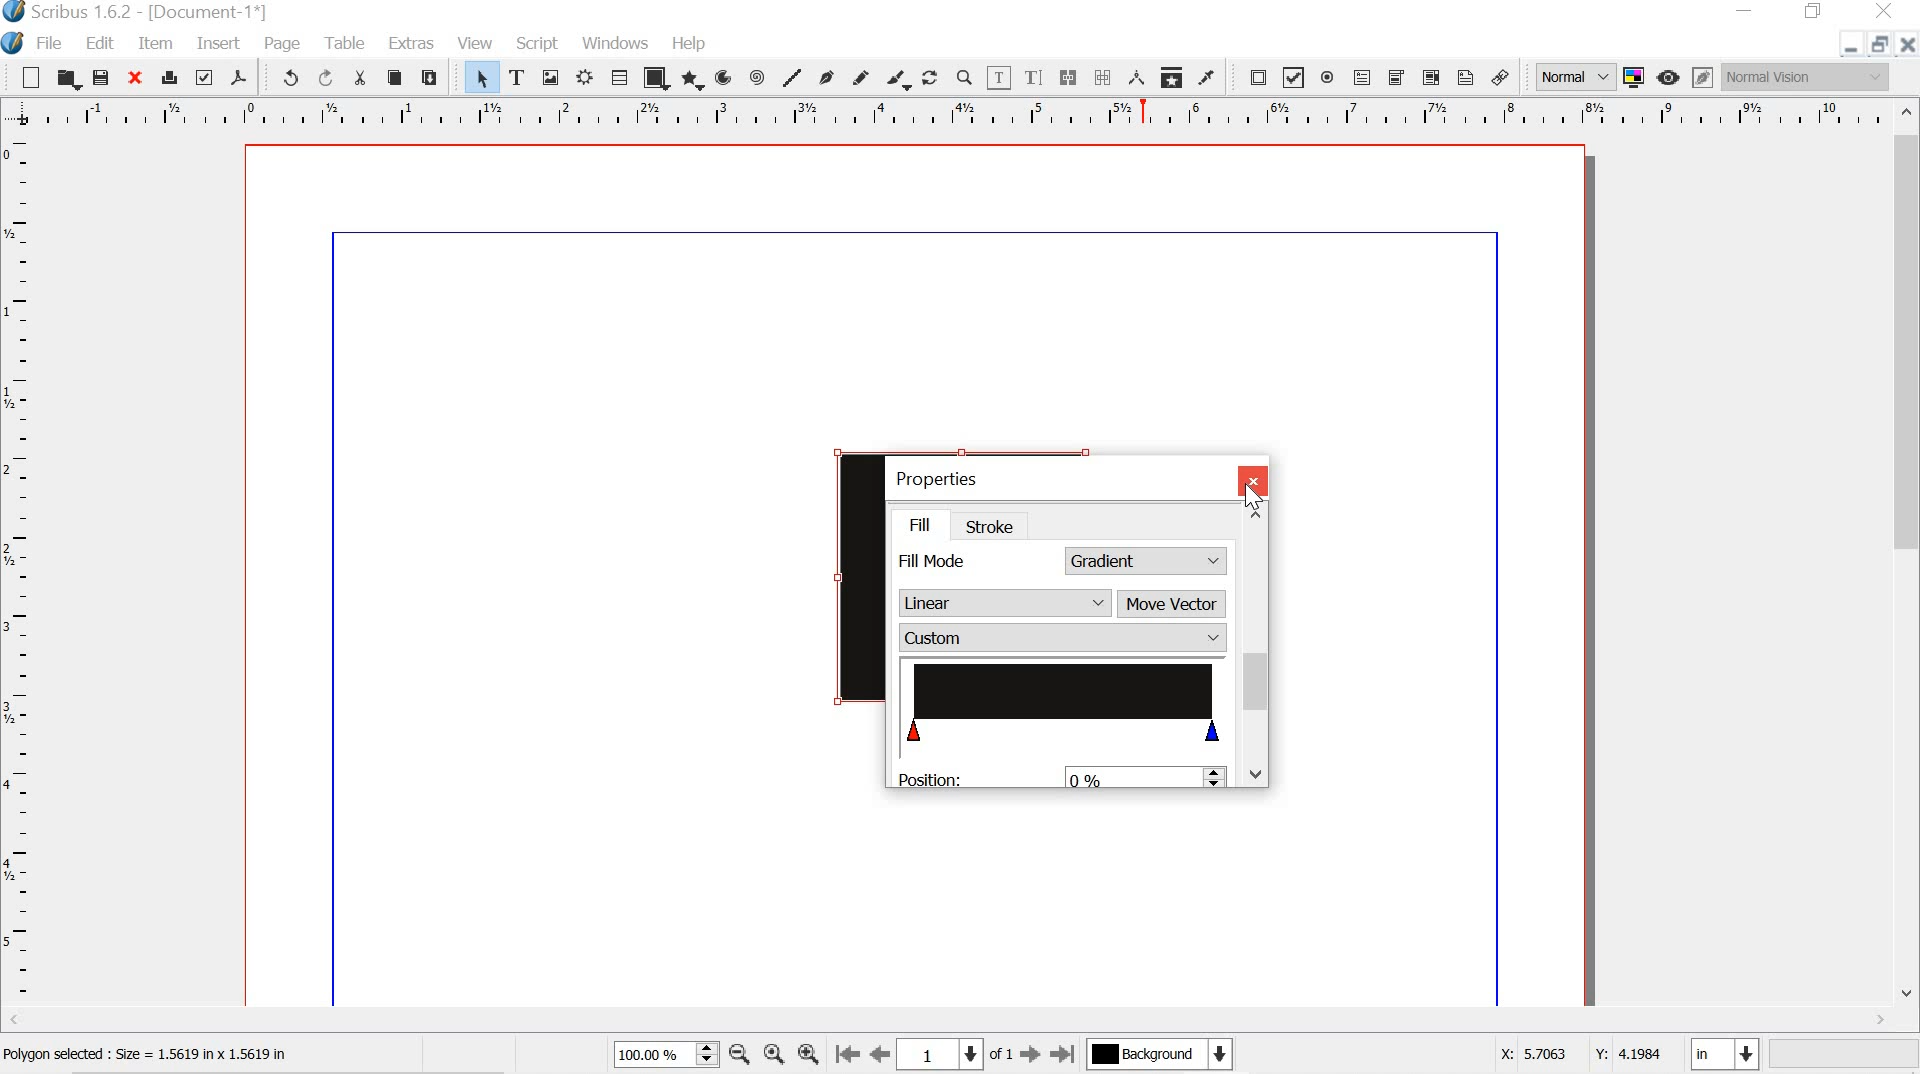 This screenshot has height=1074, width=1920. Describe the element at coordinates (704, 1054) in the screenshot. I see `zoom in and out` at that location.